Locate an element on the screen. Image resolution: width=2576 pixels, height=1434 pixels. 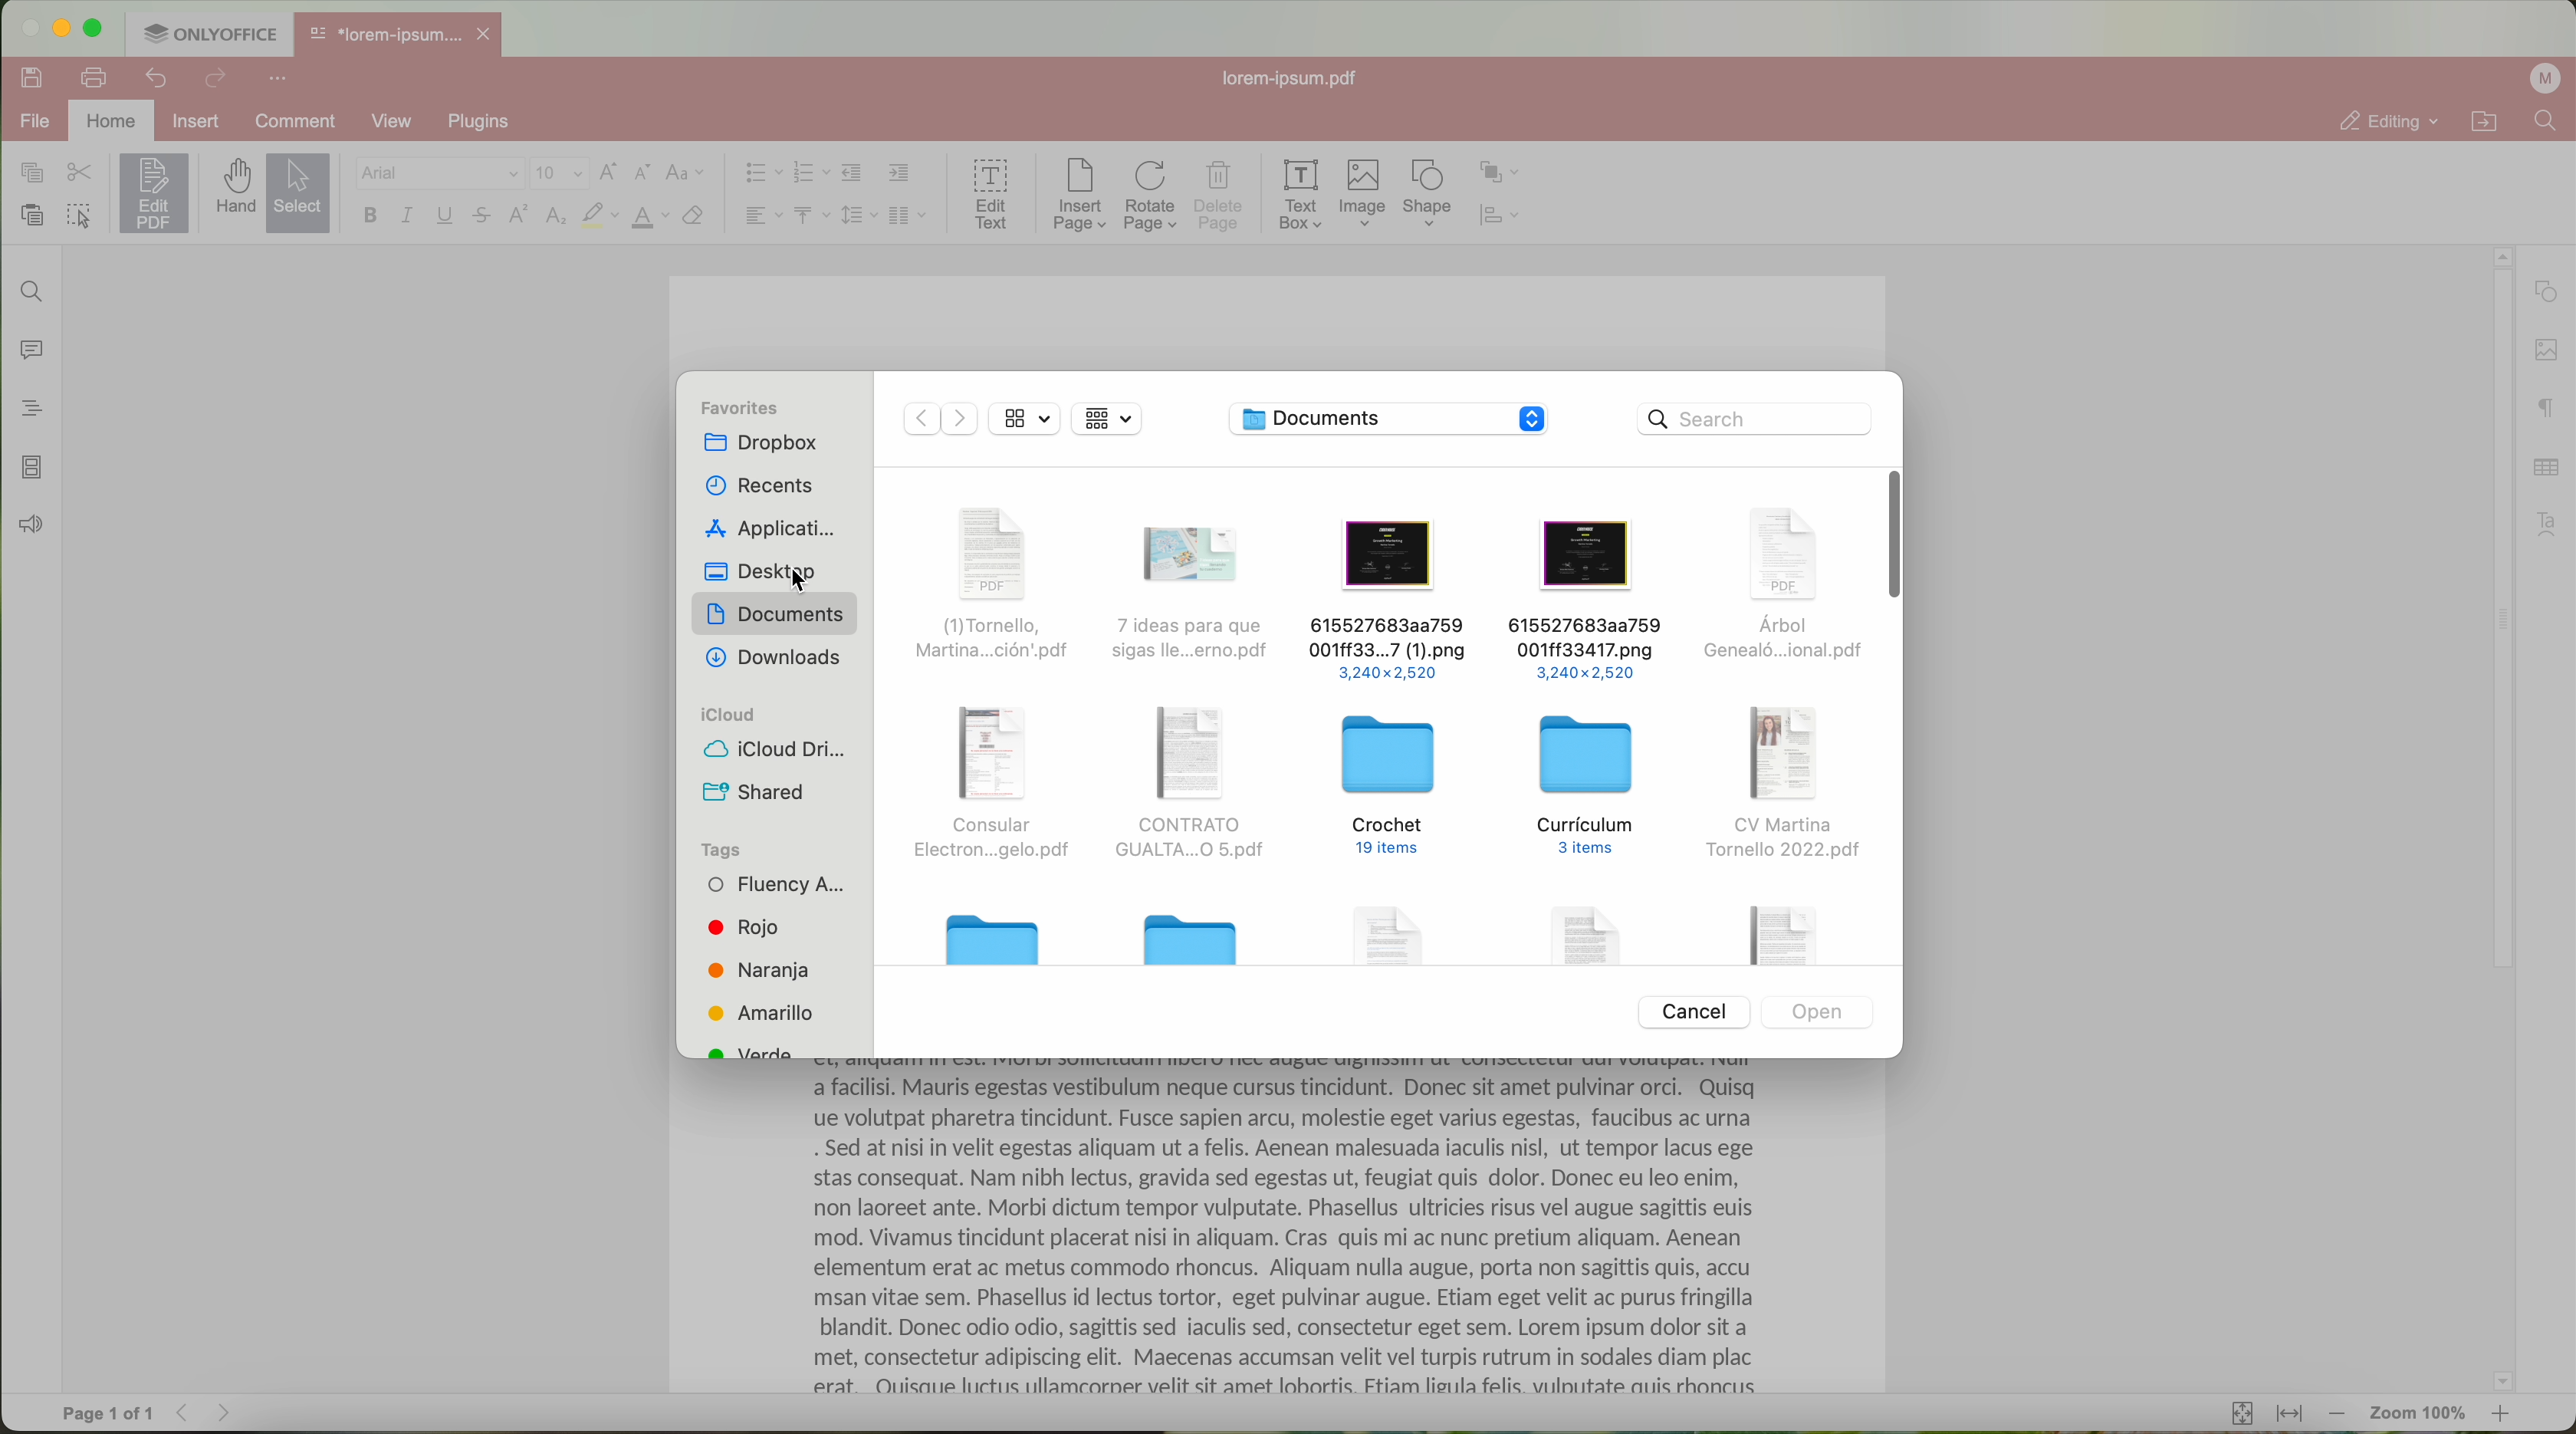
*lorem-ipsum.... is located at coordinates (384, 30).